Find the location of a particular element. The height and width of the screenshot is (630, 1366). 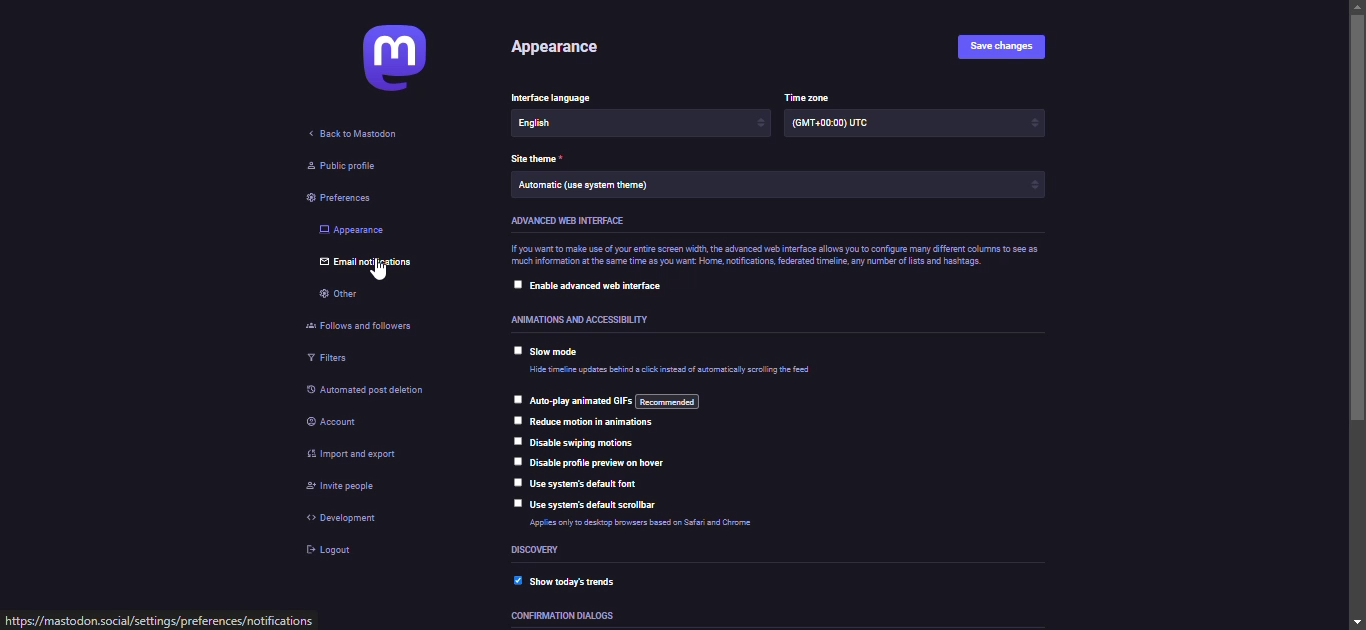

logout is located at coordinates (335, 549).